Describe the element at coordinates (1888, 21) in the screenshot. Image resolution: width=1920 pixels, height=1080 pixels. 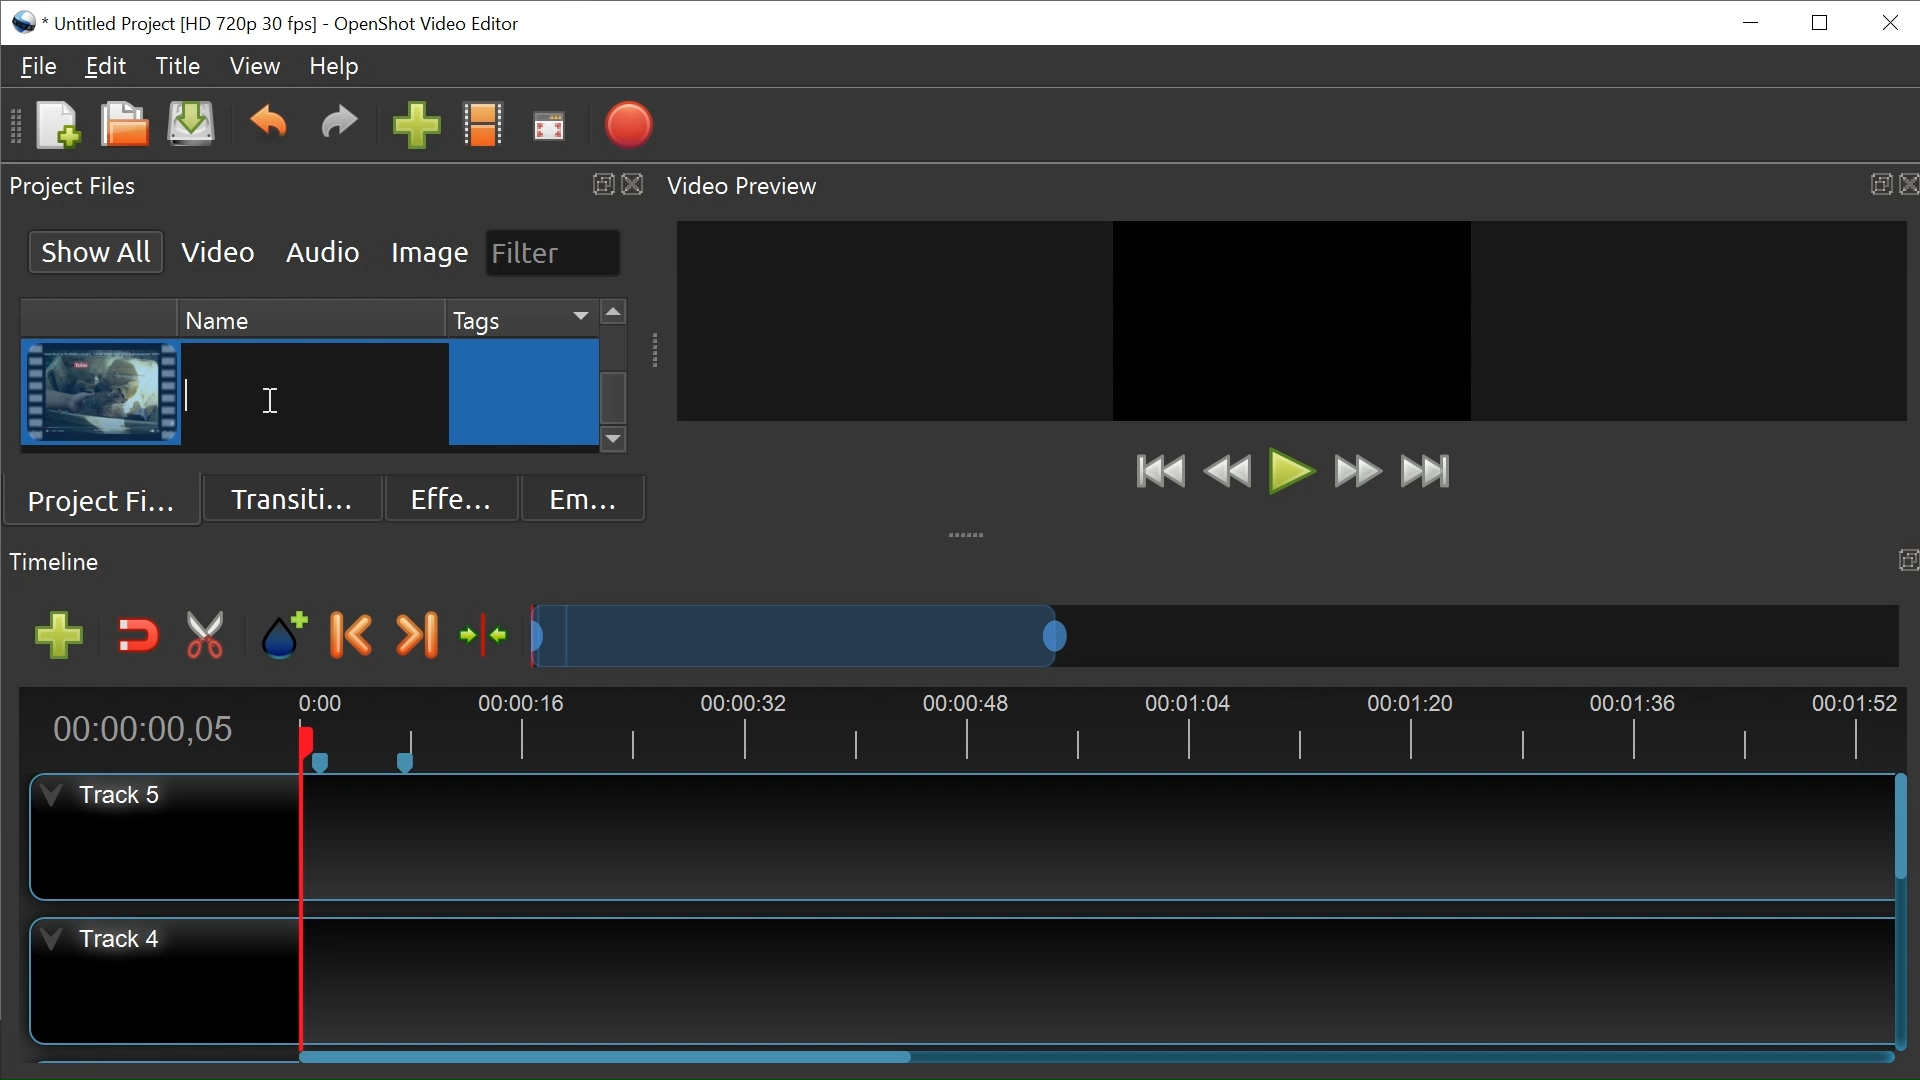
I see `Close` at that location.